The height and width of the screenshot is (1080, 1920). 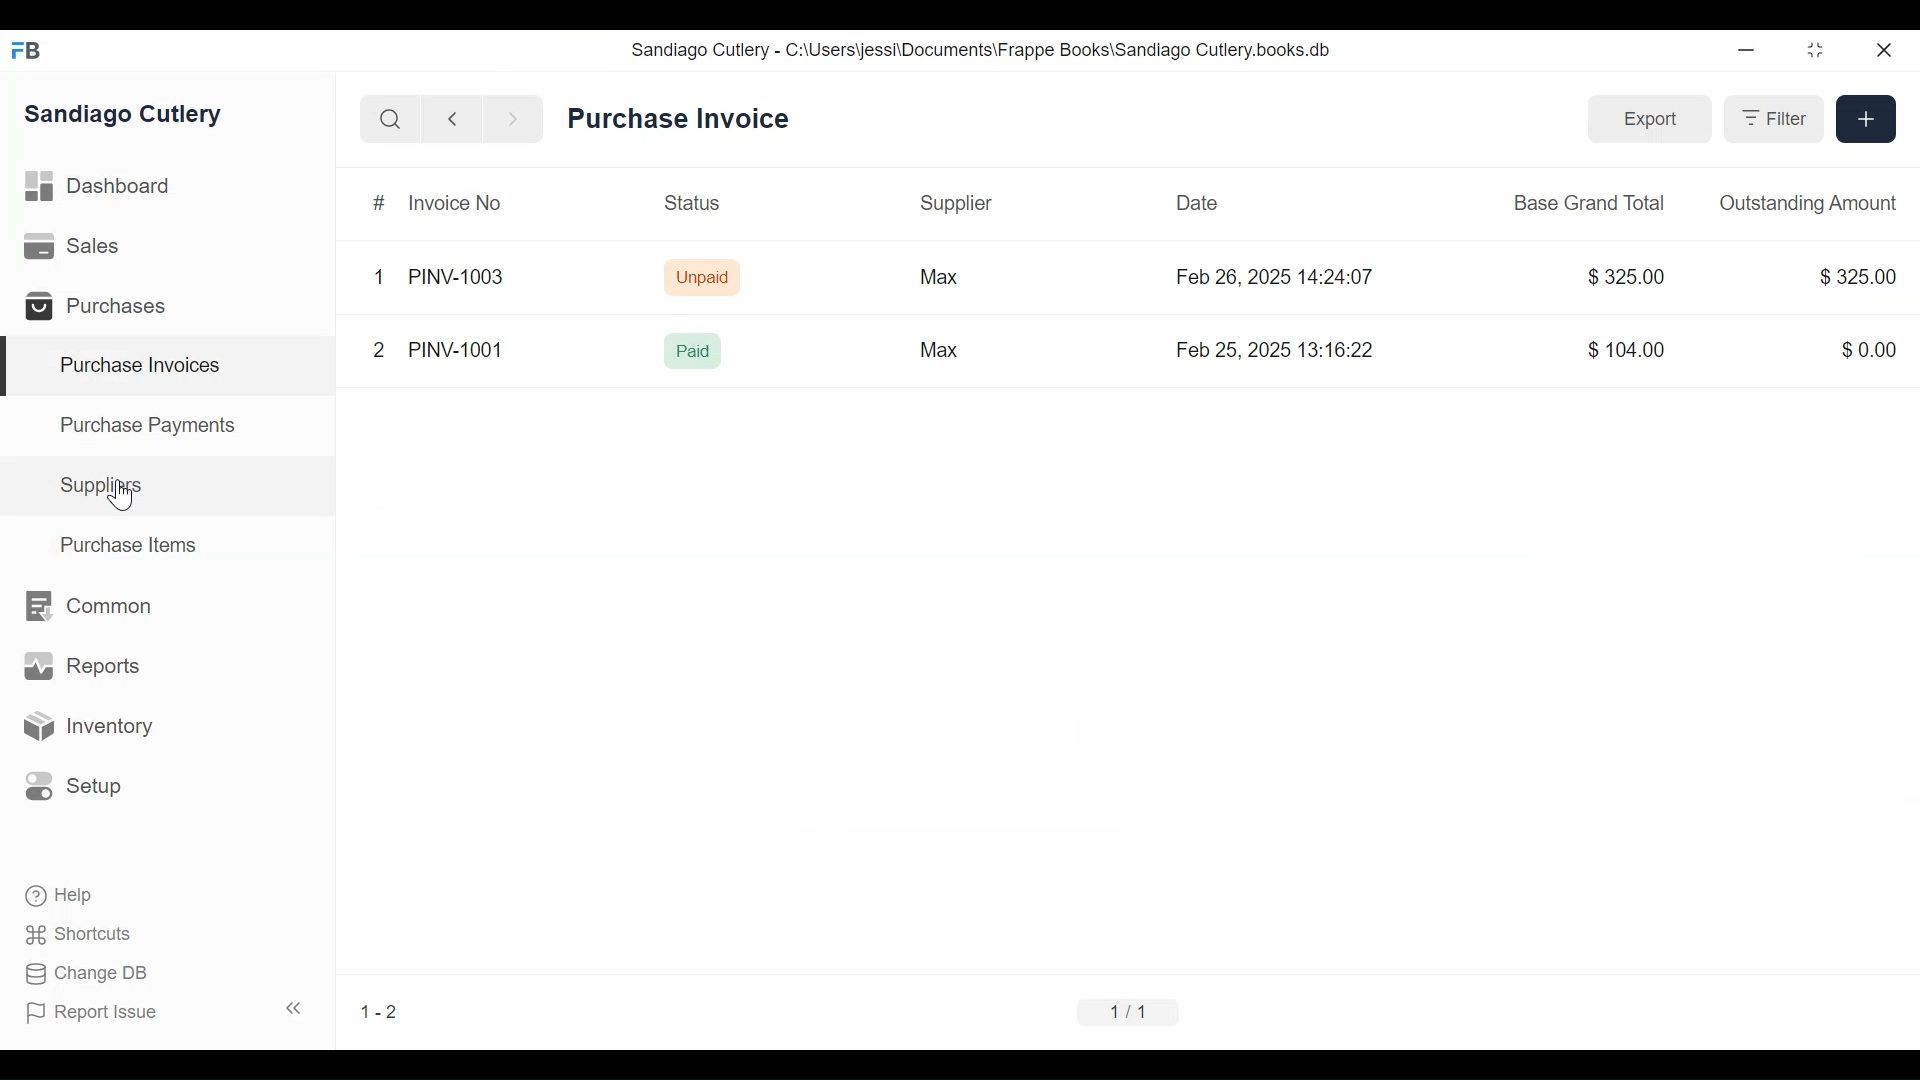 What do you see at coordinates (80, 935) in the screenshot?
I see `Shortcuts.` at bounding box center [80, 935].